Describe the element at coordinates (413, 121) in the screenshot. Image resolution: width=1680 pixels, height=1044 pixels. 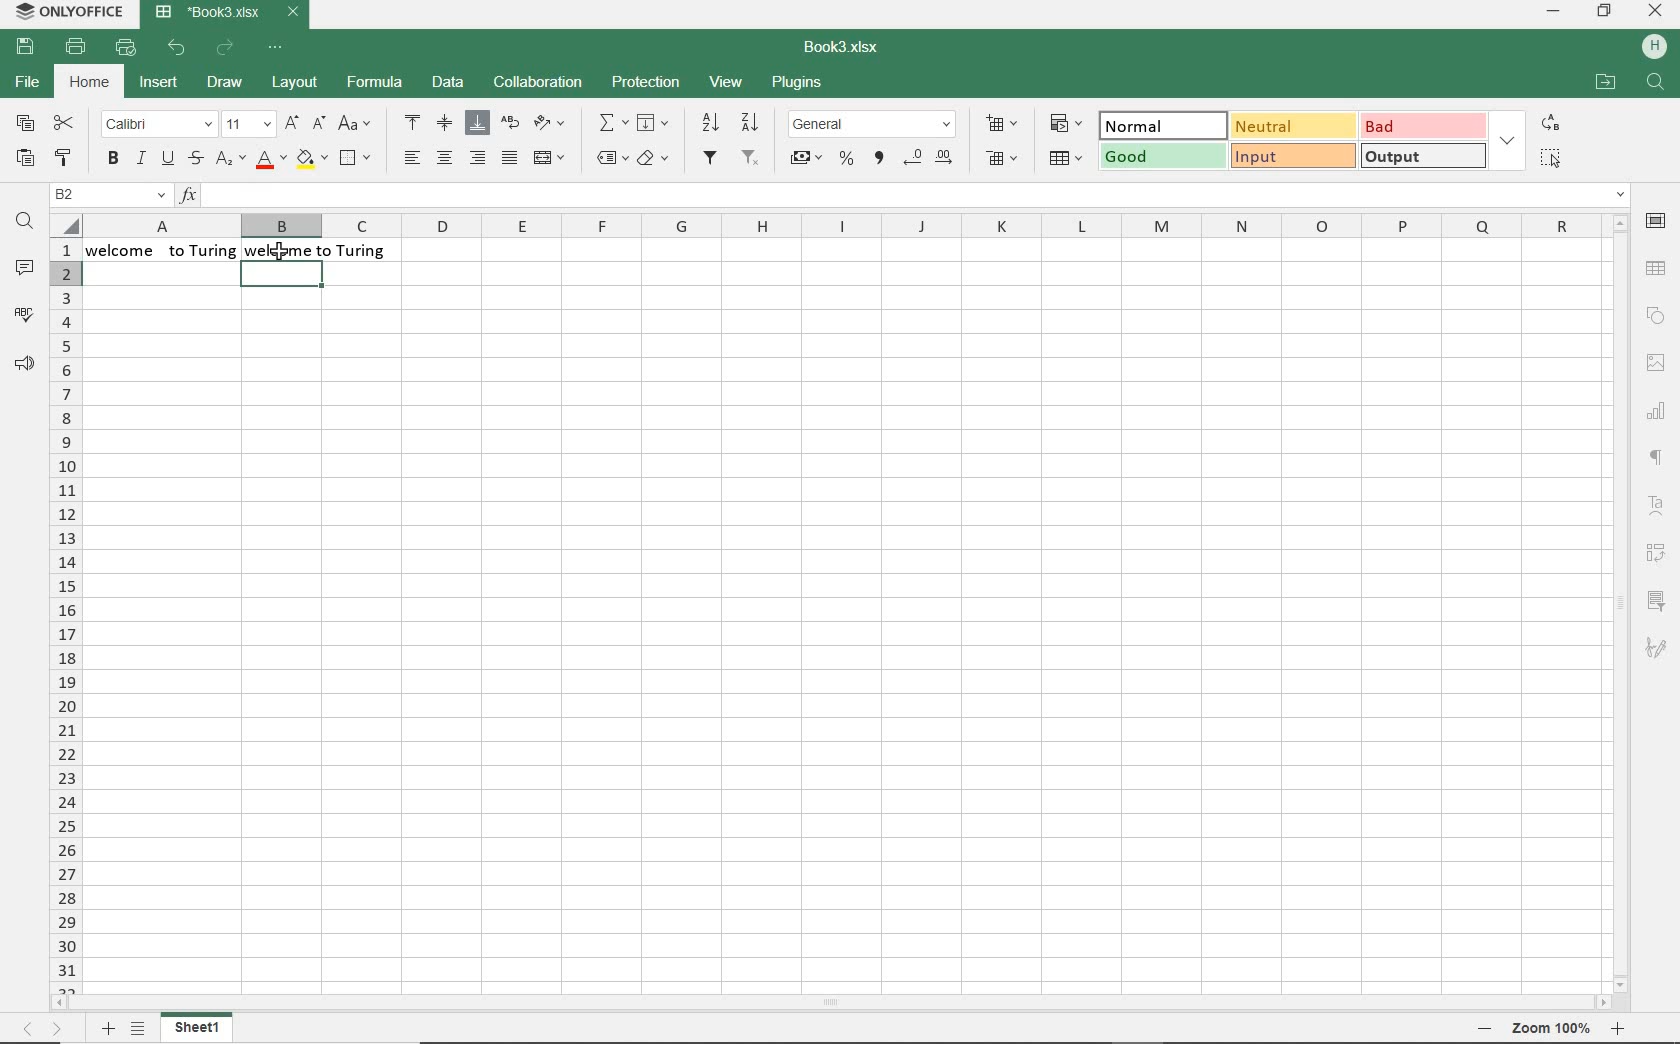
I see `align top` at that location.